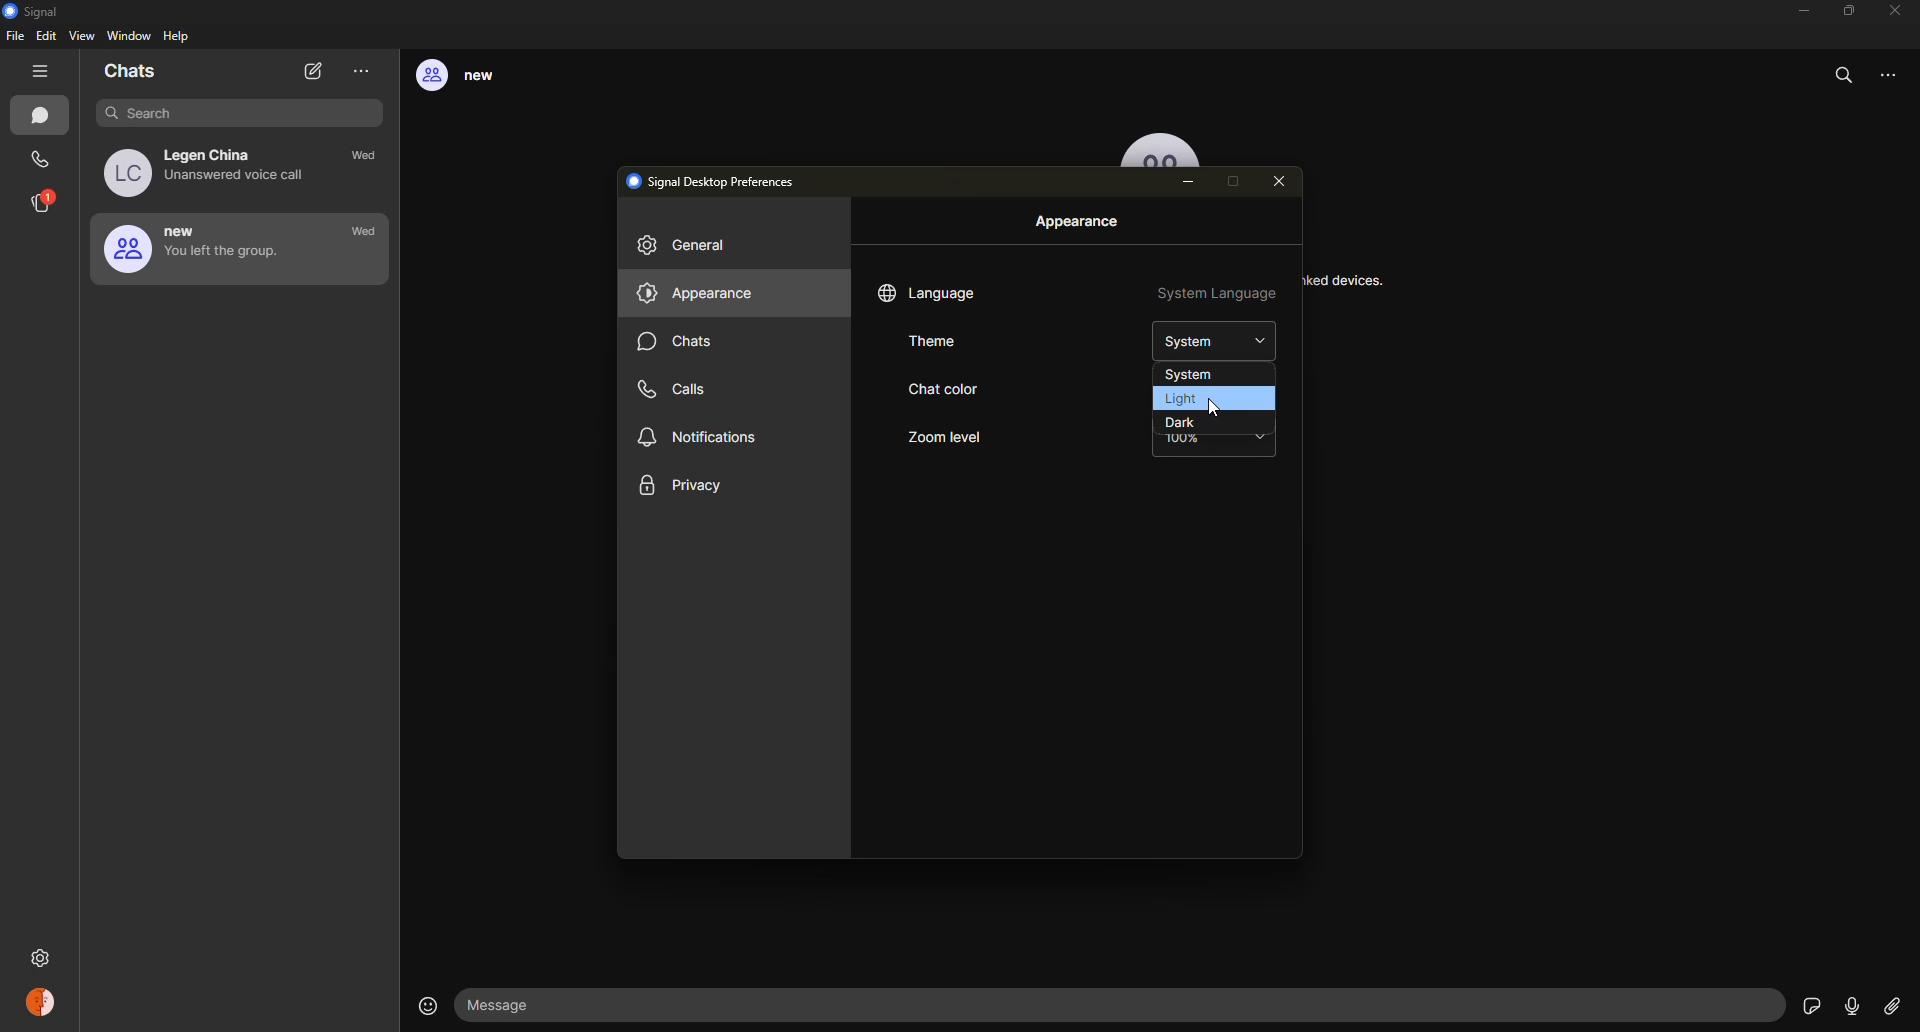  I want to click on minimize, so click(1192, 184).